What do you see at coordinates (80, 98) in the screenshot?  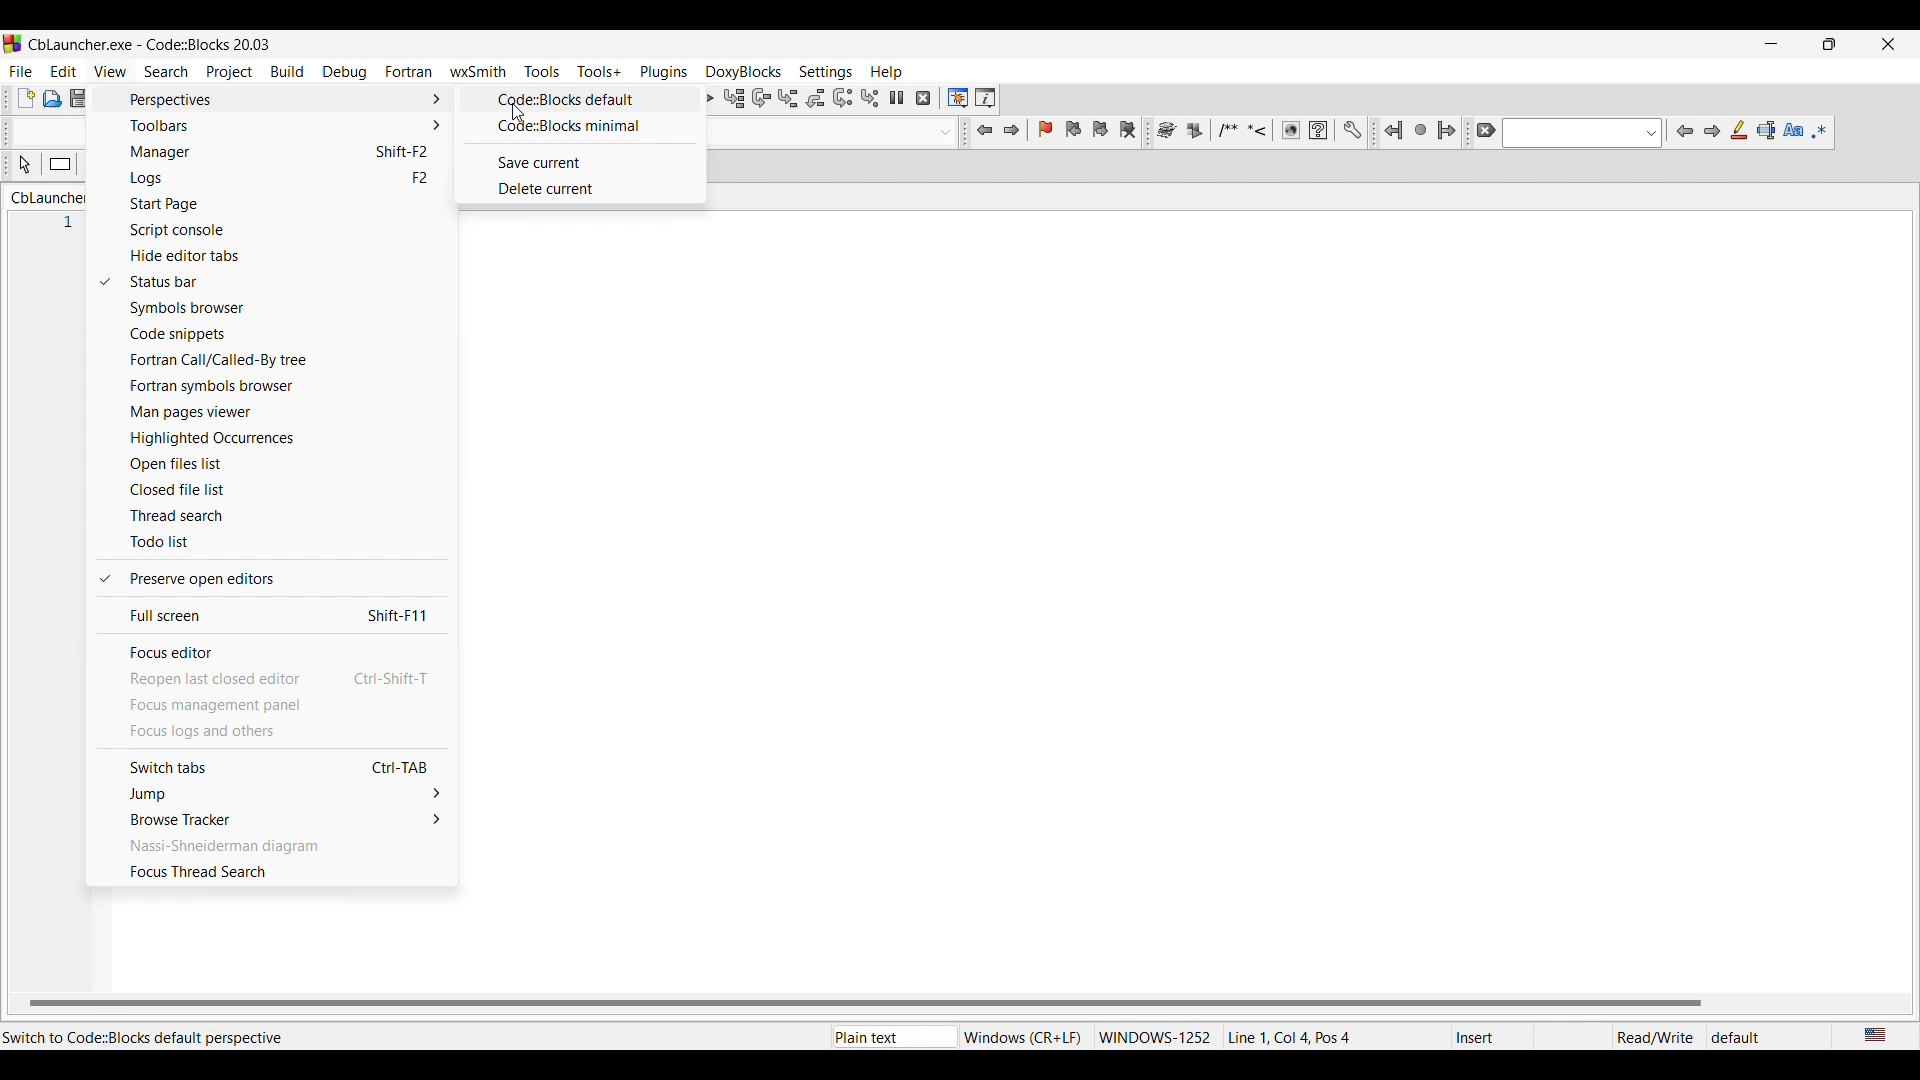 I see `Save` at bounding box center [80, 98].